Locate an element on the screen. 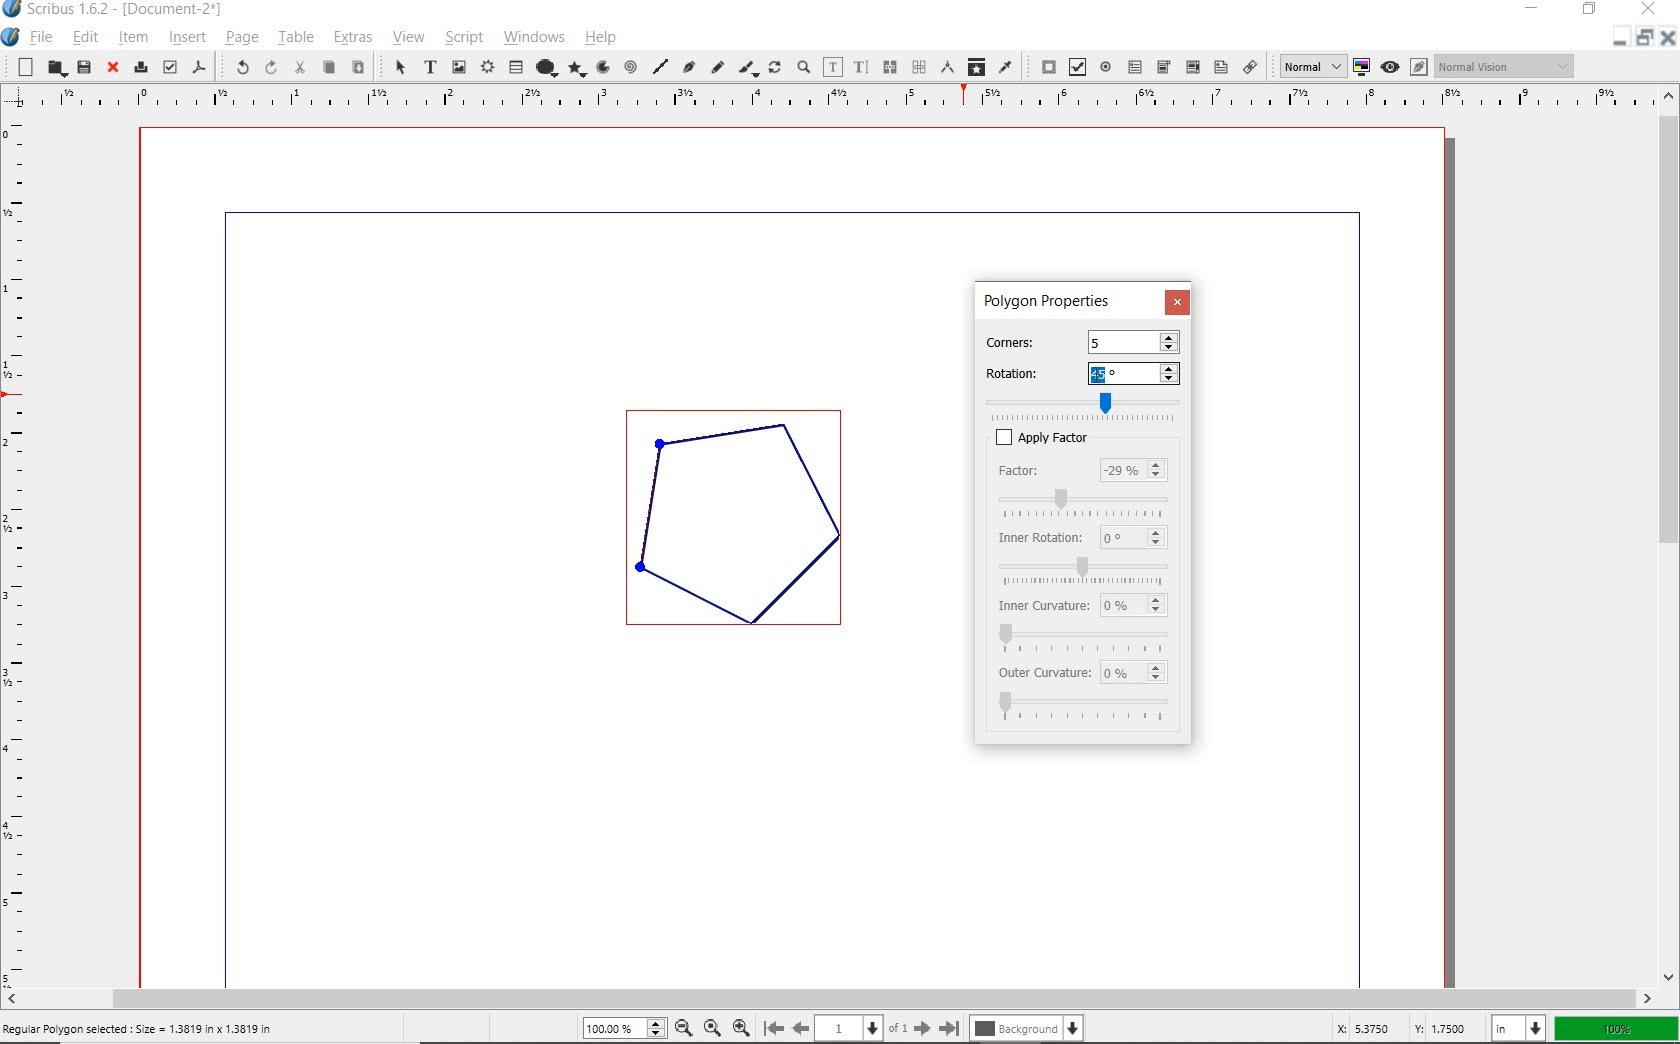 The height and width of the screenshot is (1044, 1680). copy item properties is located at coordinates (978, 68).